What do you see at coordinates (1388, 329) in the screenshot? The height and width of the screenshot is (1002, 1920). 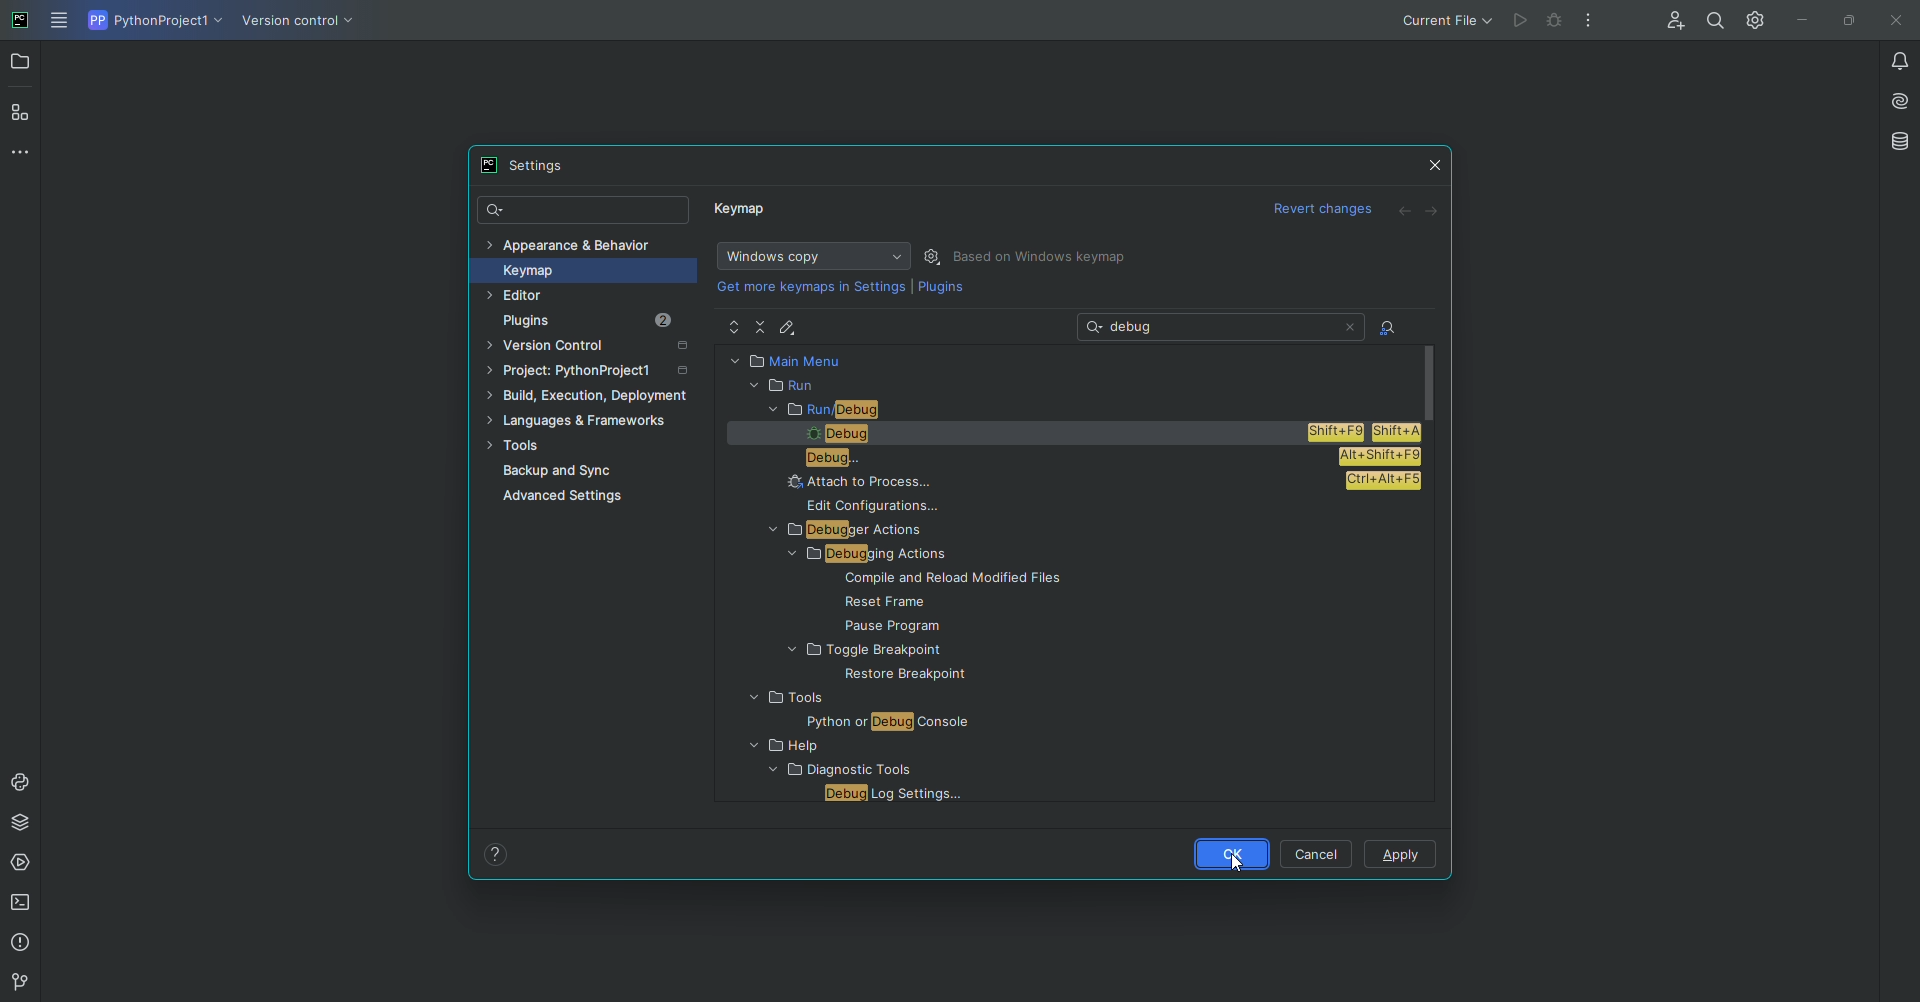 I see `Find Actions` at bounding box center [1388, 329].